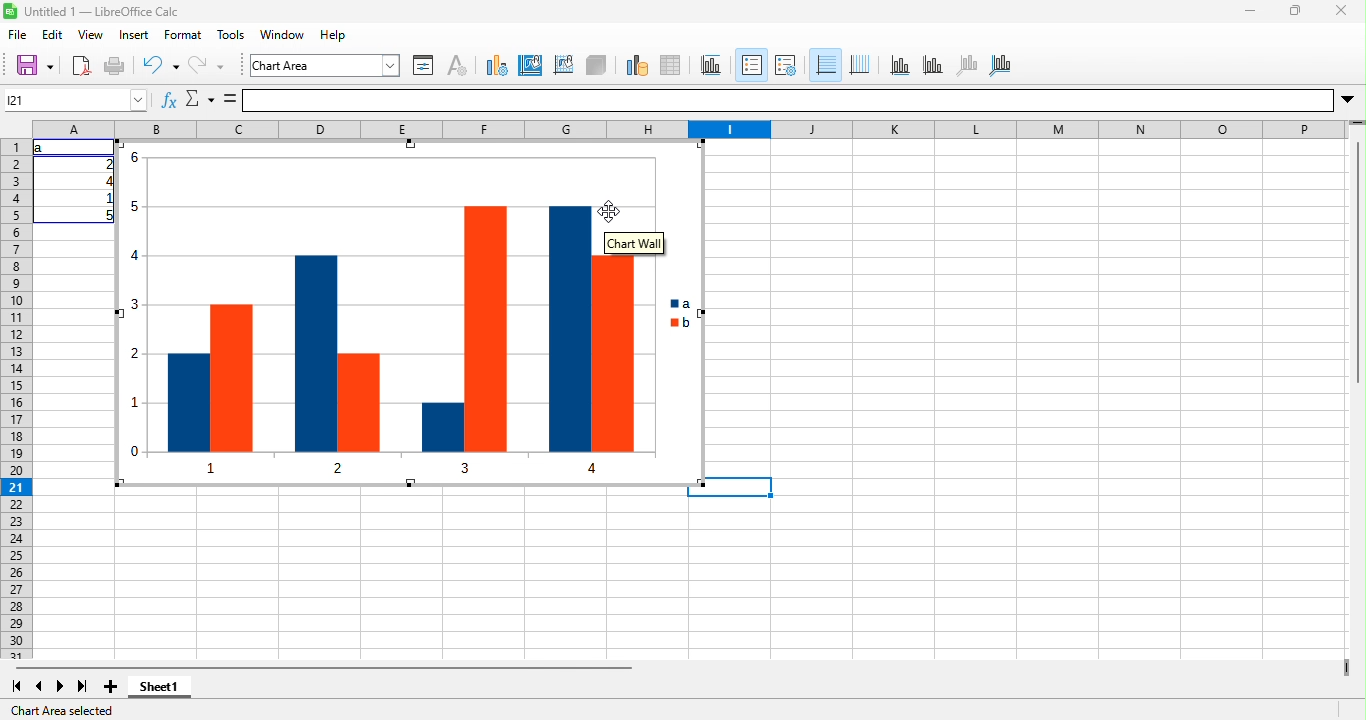  What do you see at coordinates (967, 66) in the screenshot?
I see `z axis` at bounding box center [967, 66].